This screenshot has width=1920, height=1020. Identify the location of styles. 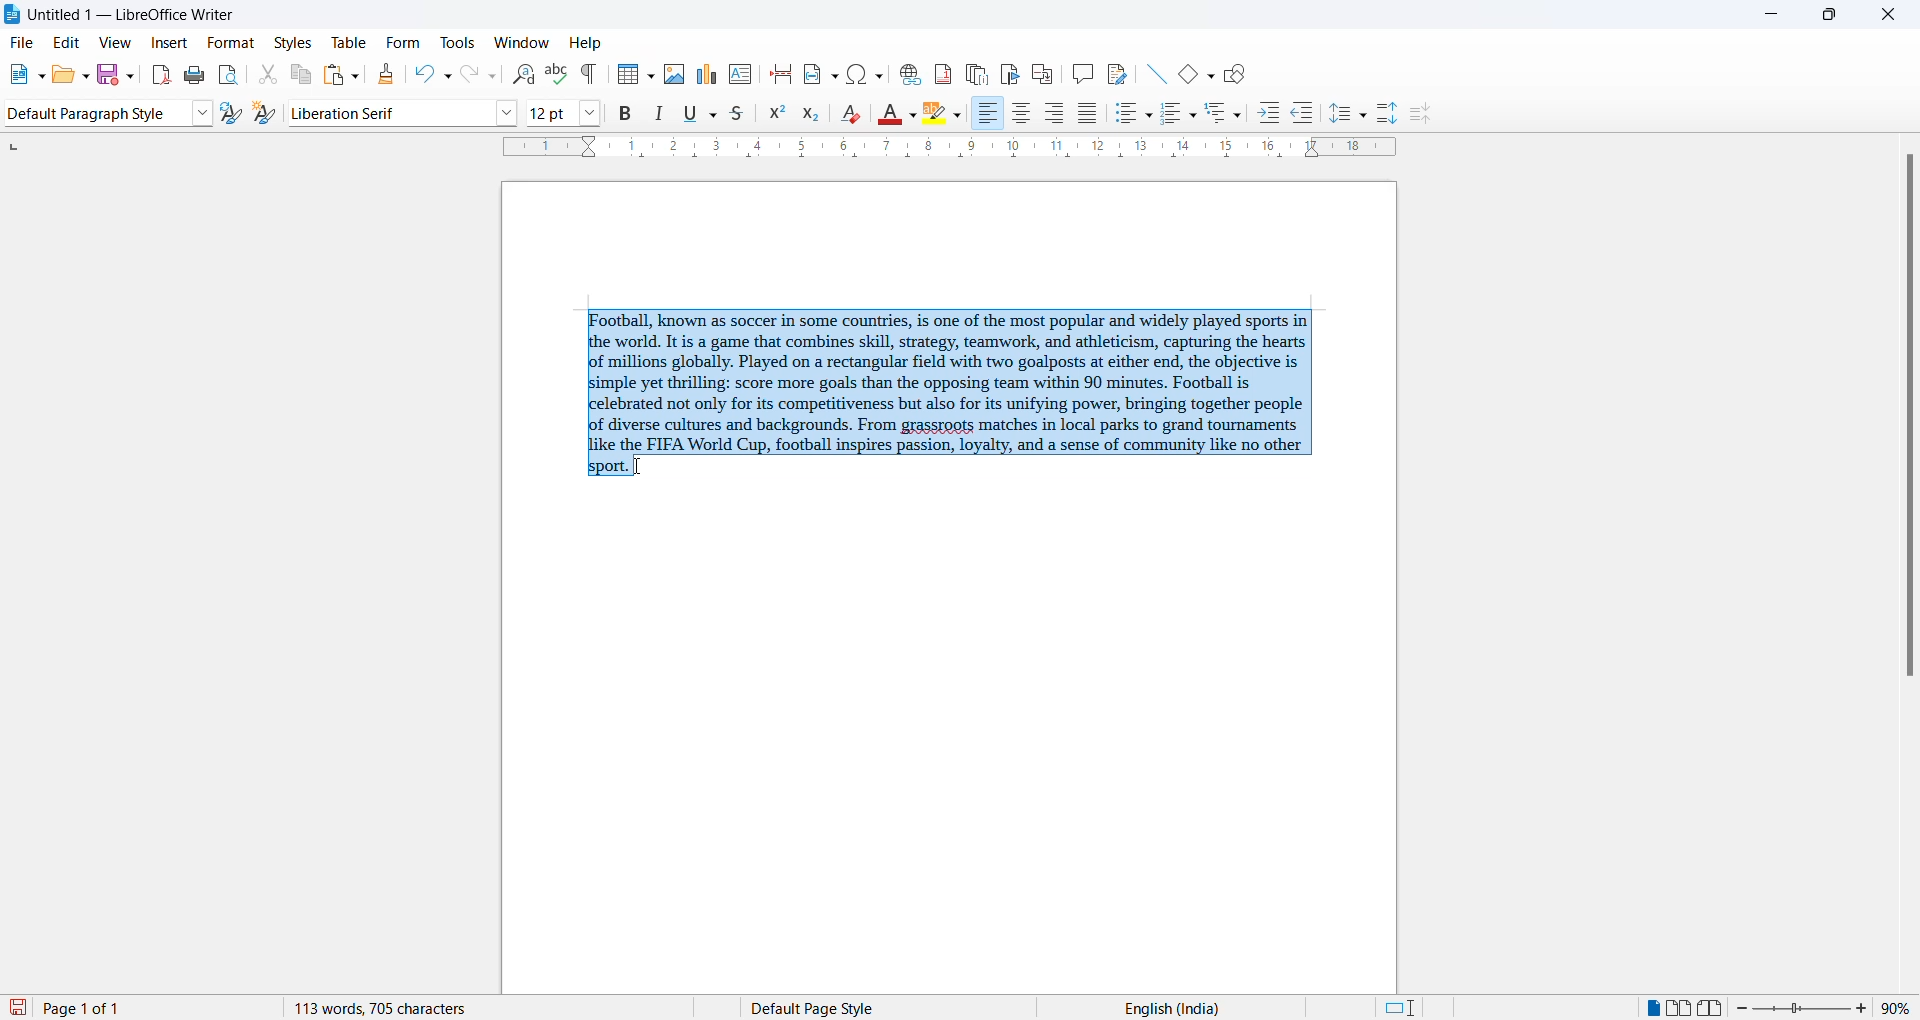
(293, 43).